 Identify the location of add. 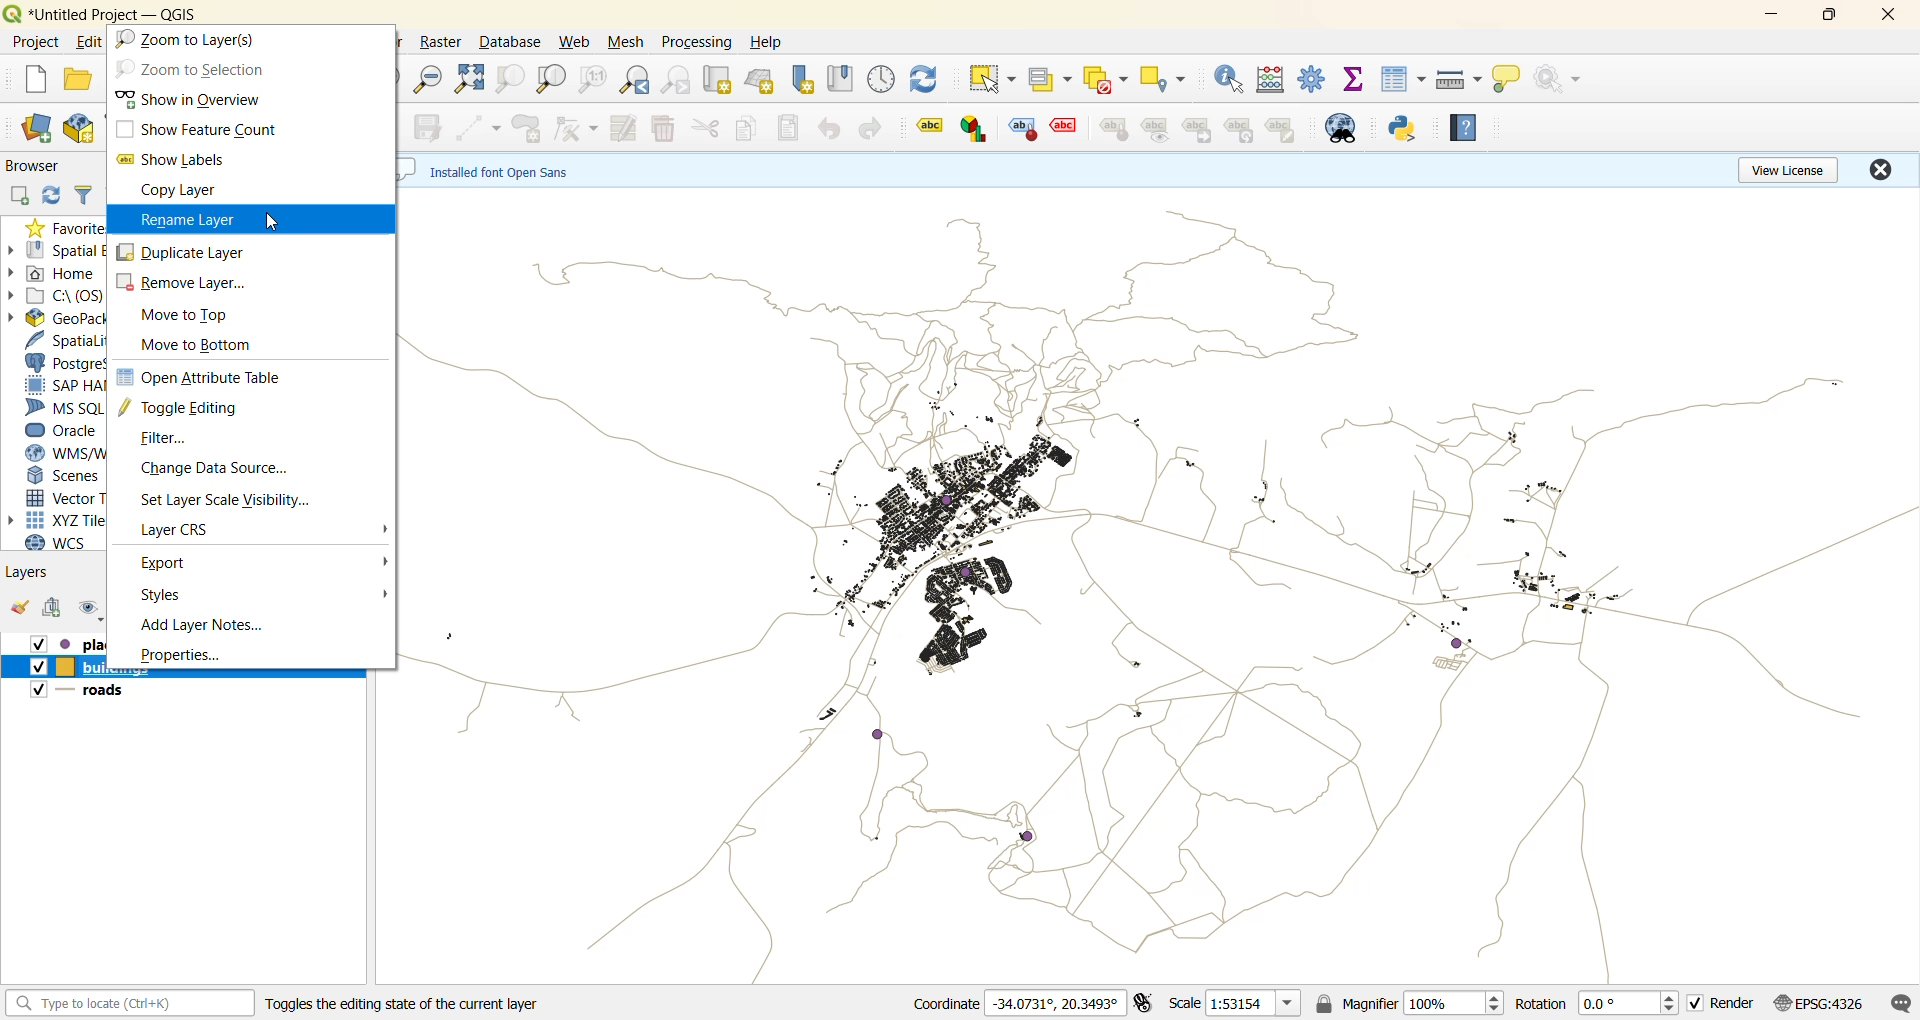
(57, 610).